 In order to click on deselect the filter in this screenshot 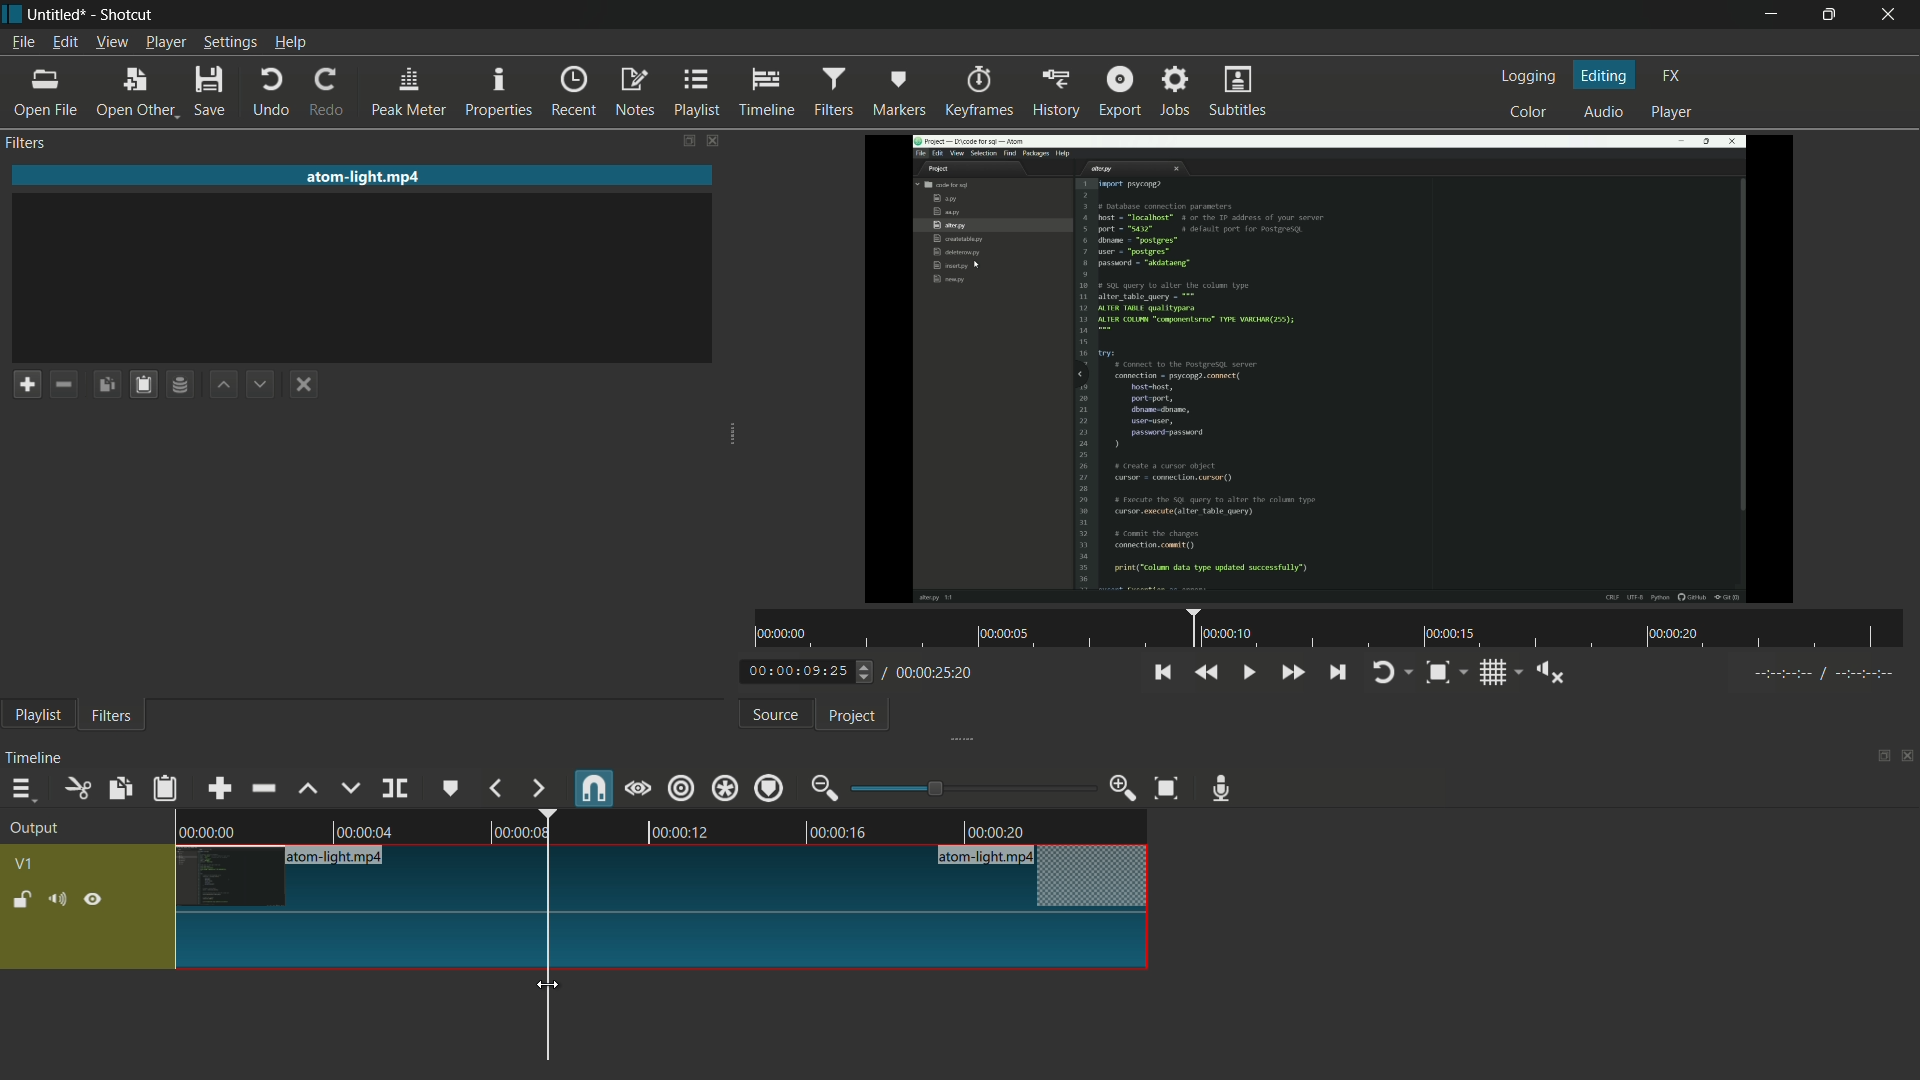, I will do `click(308, 385)`.